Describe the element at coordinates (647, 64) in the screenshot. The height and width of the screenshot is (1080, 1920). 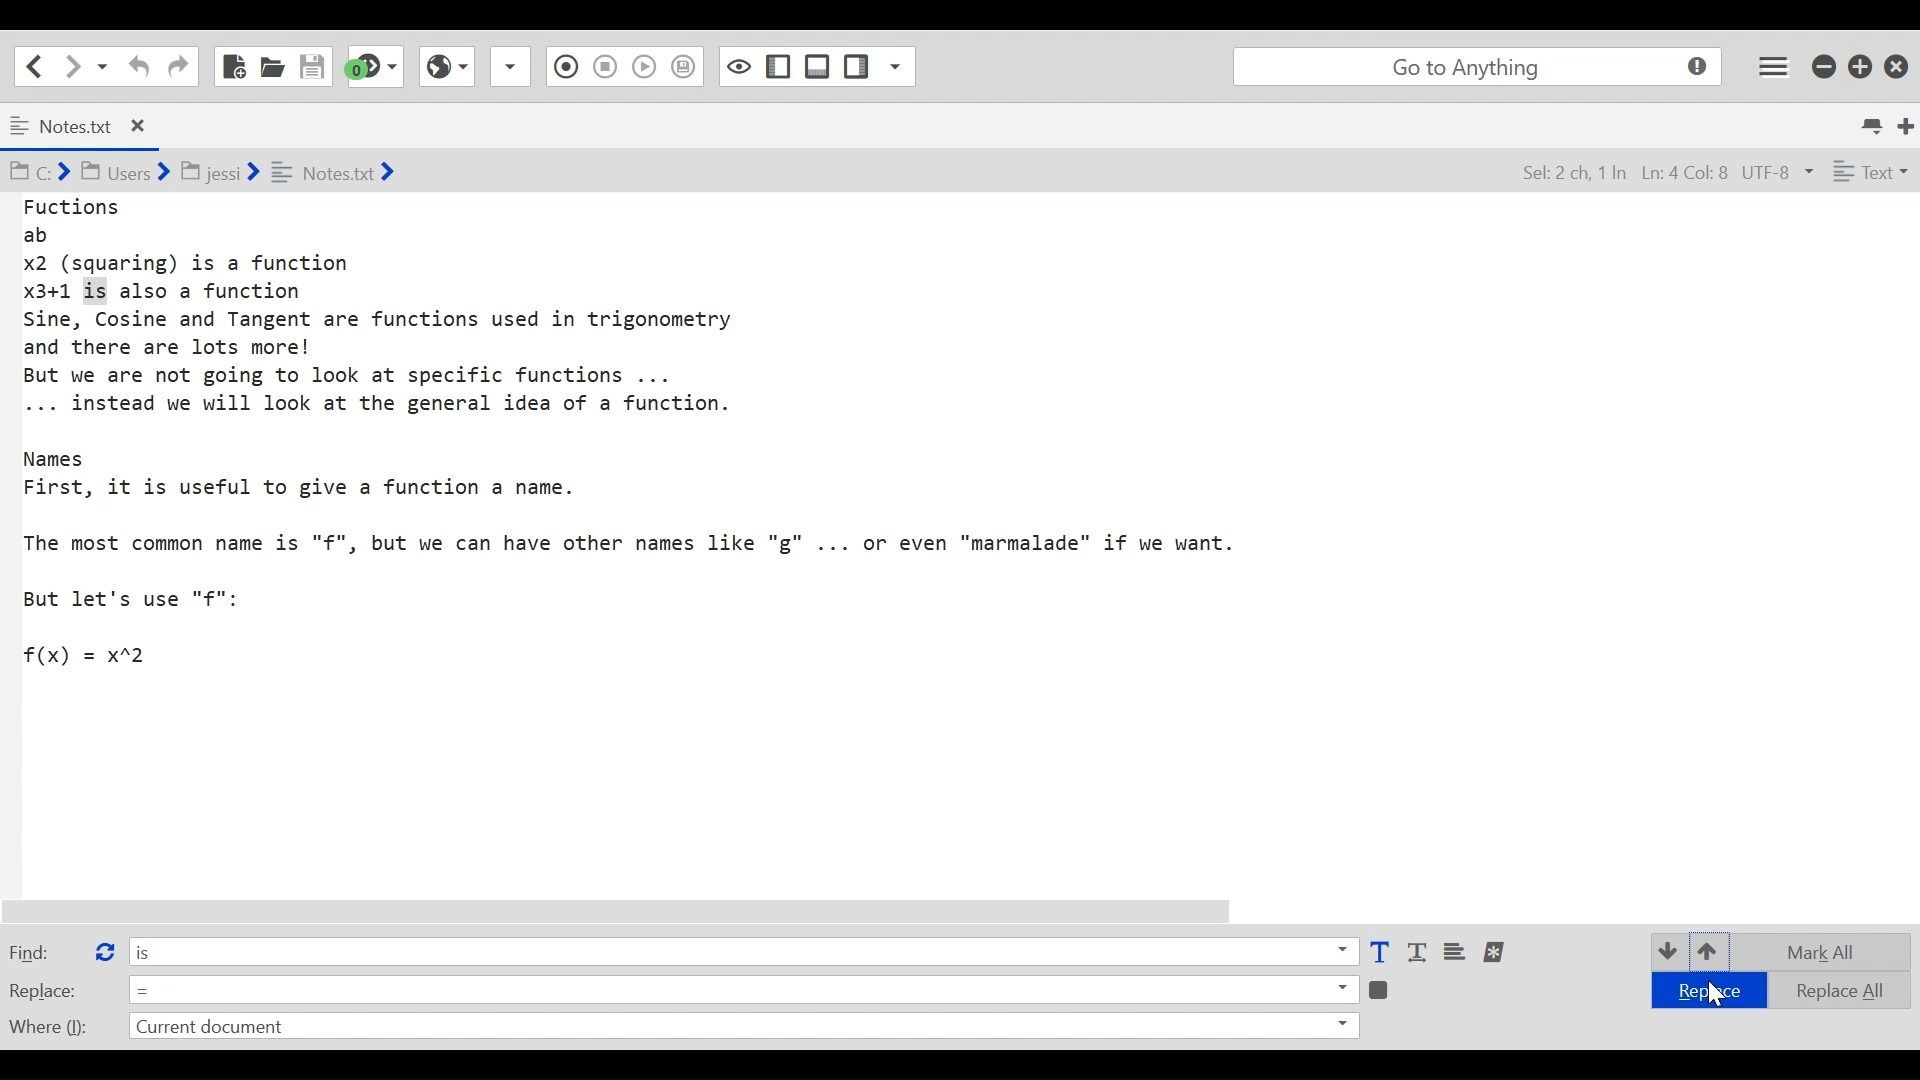
I see `Save Macro to Toolbox as Superscript` at that location.